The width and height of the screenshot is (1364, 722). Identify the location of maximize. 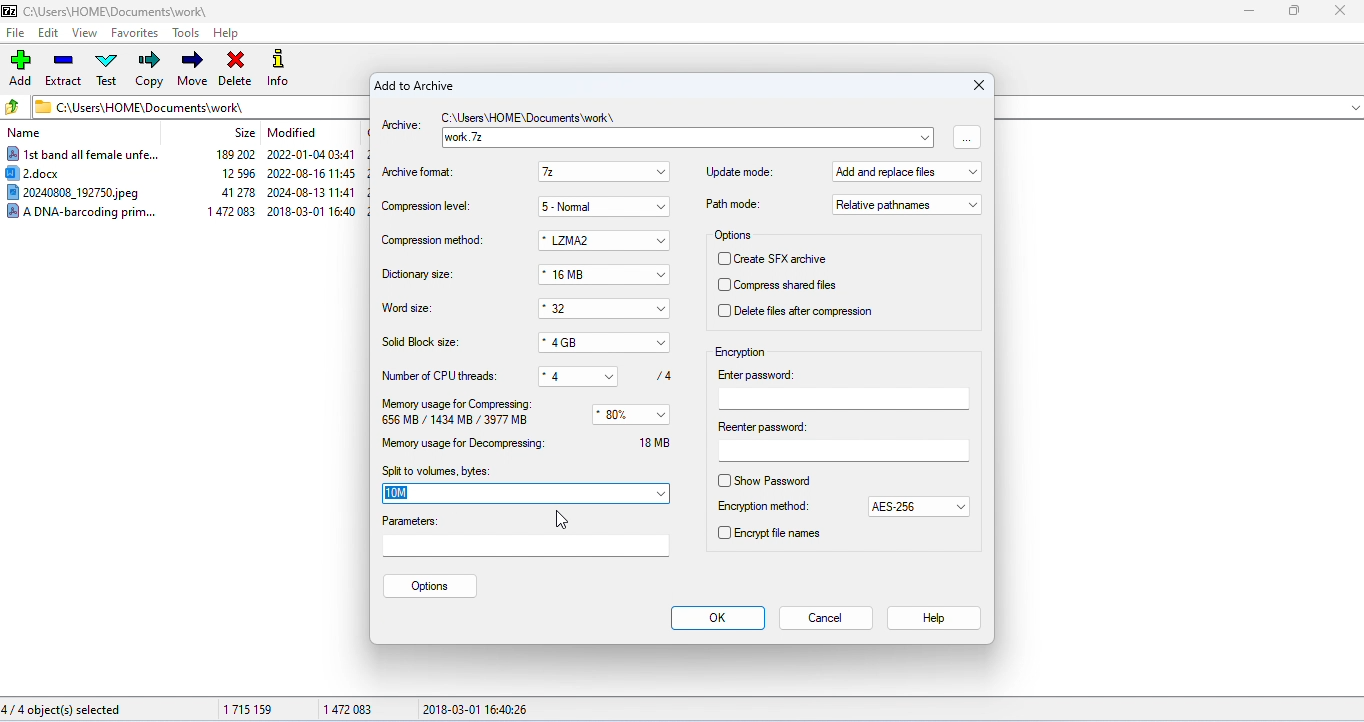
(1292, 12).